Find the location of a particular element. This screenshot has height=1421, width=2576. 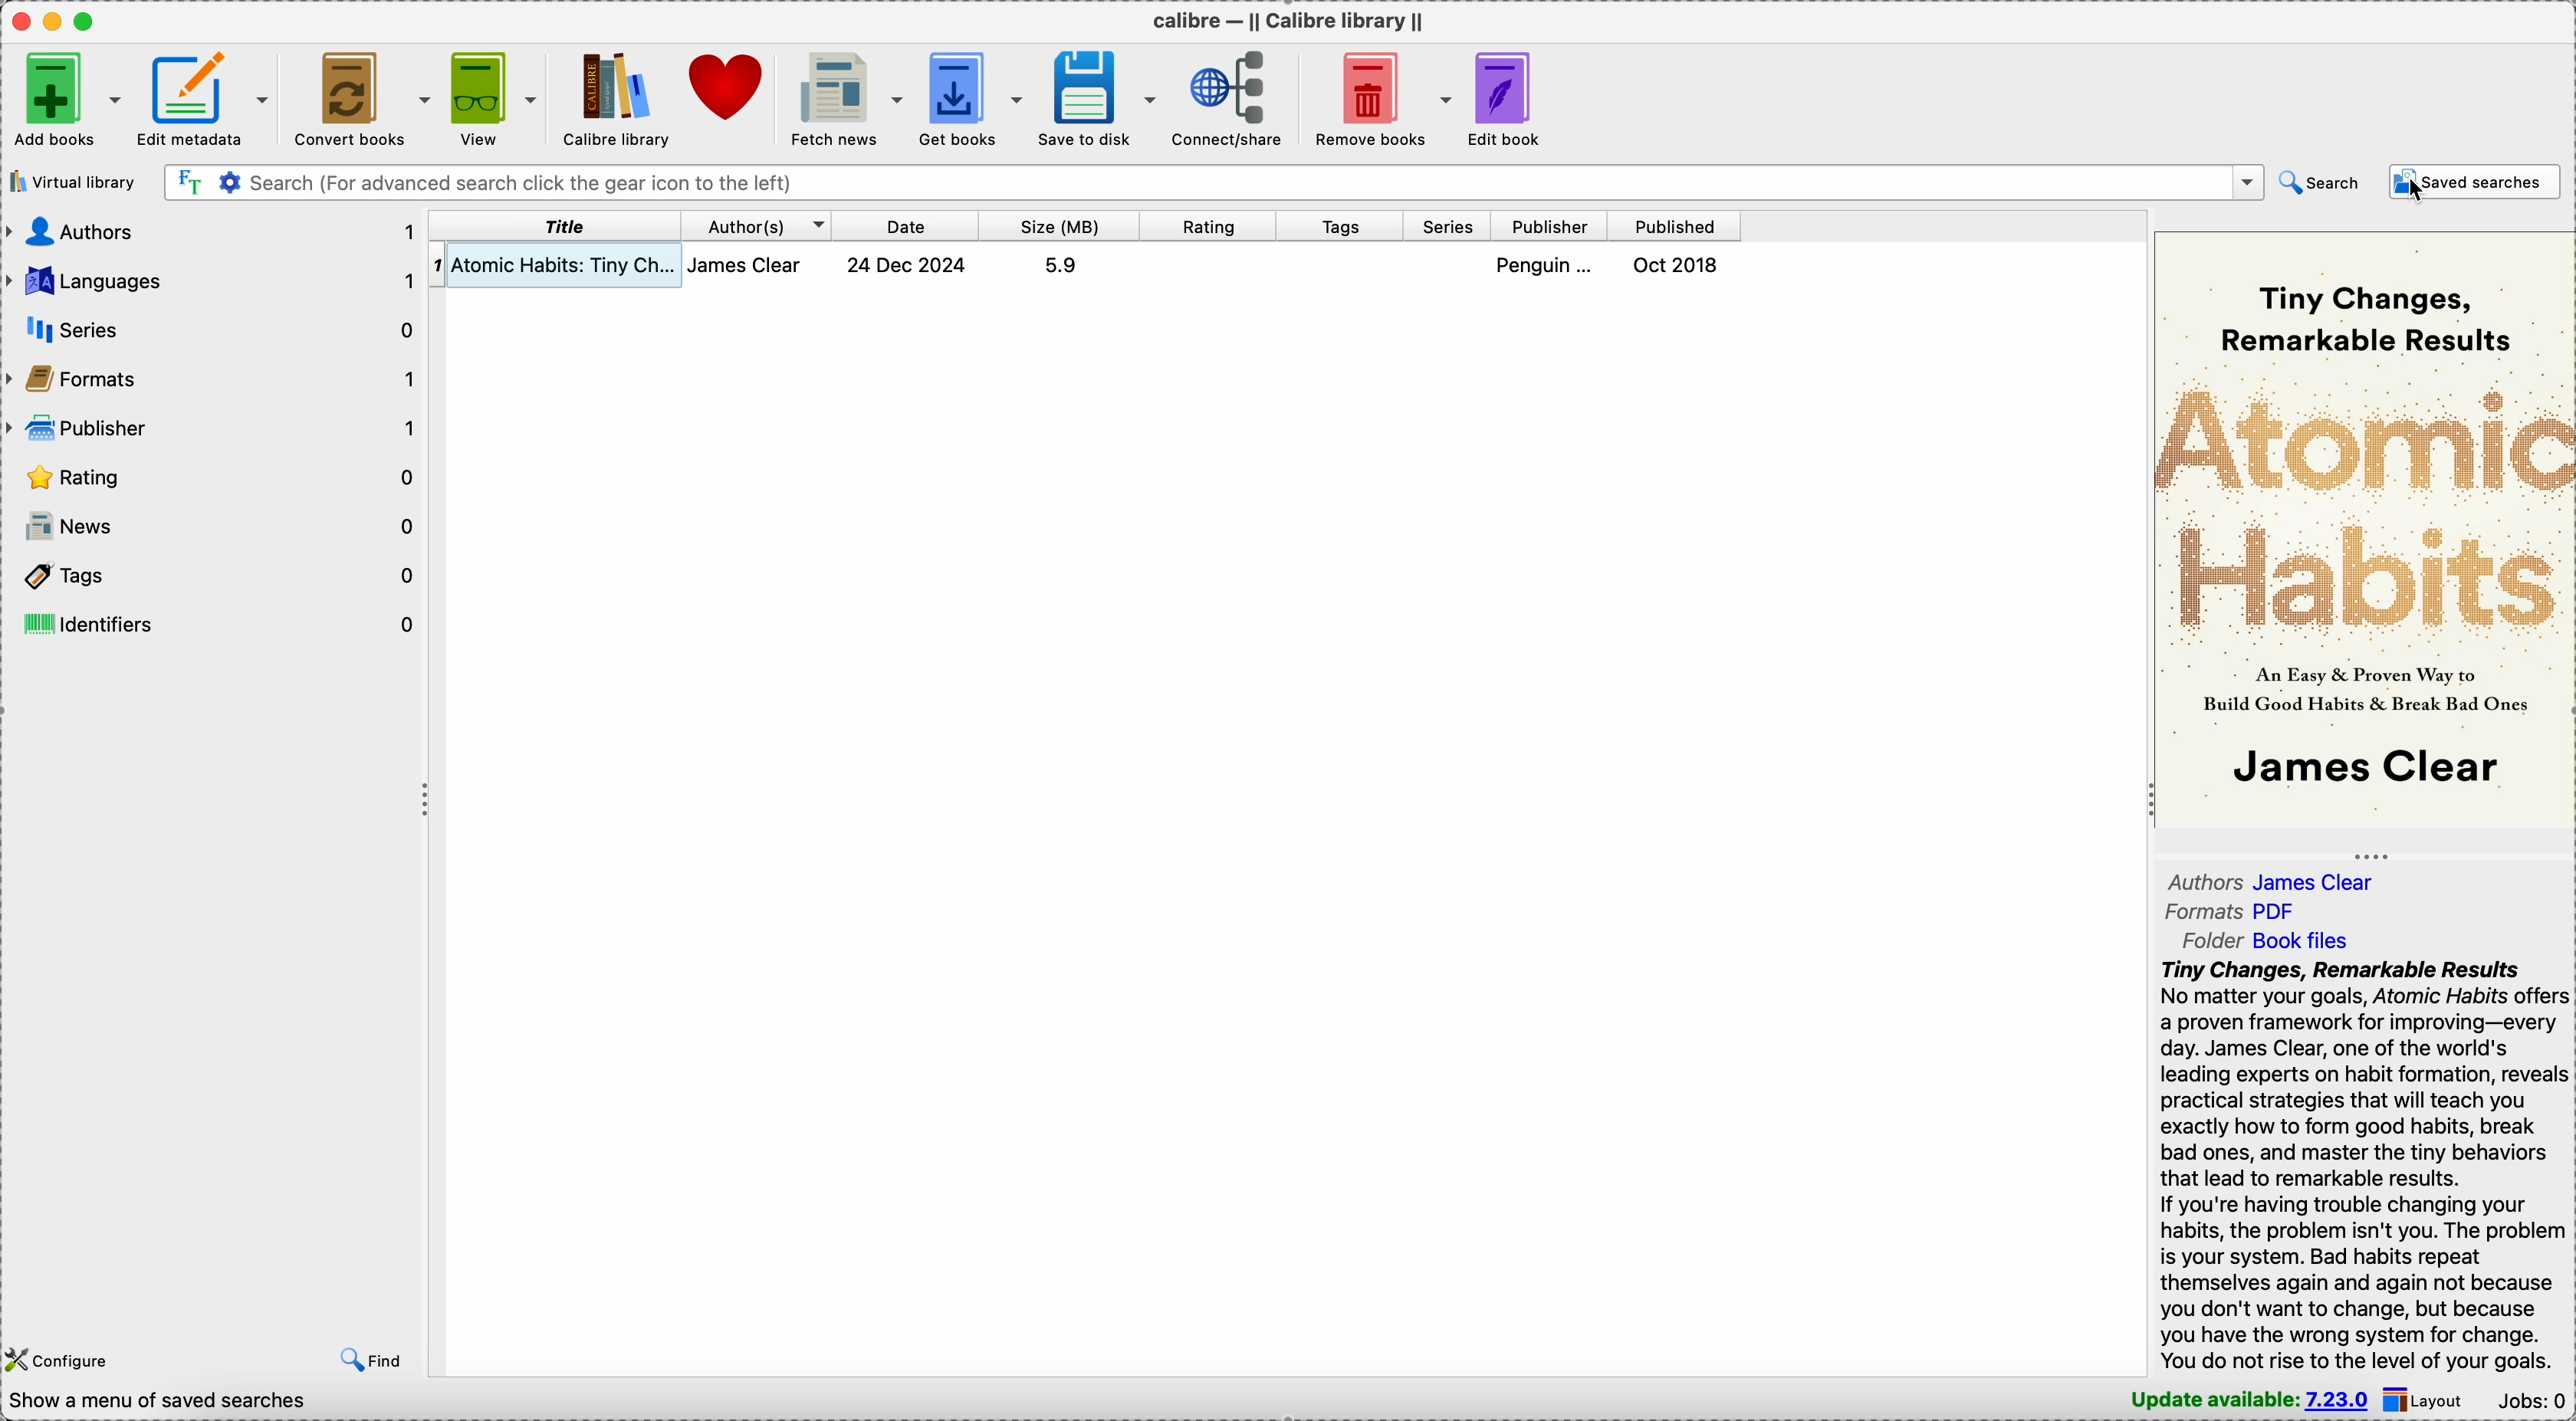

penguin... is located at coordinates (1549, 265).